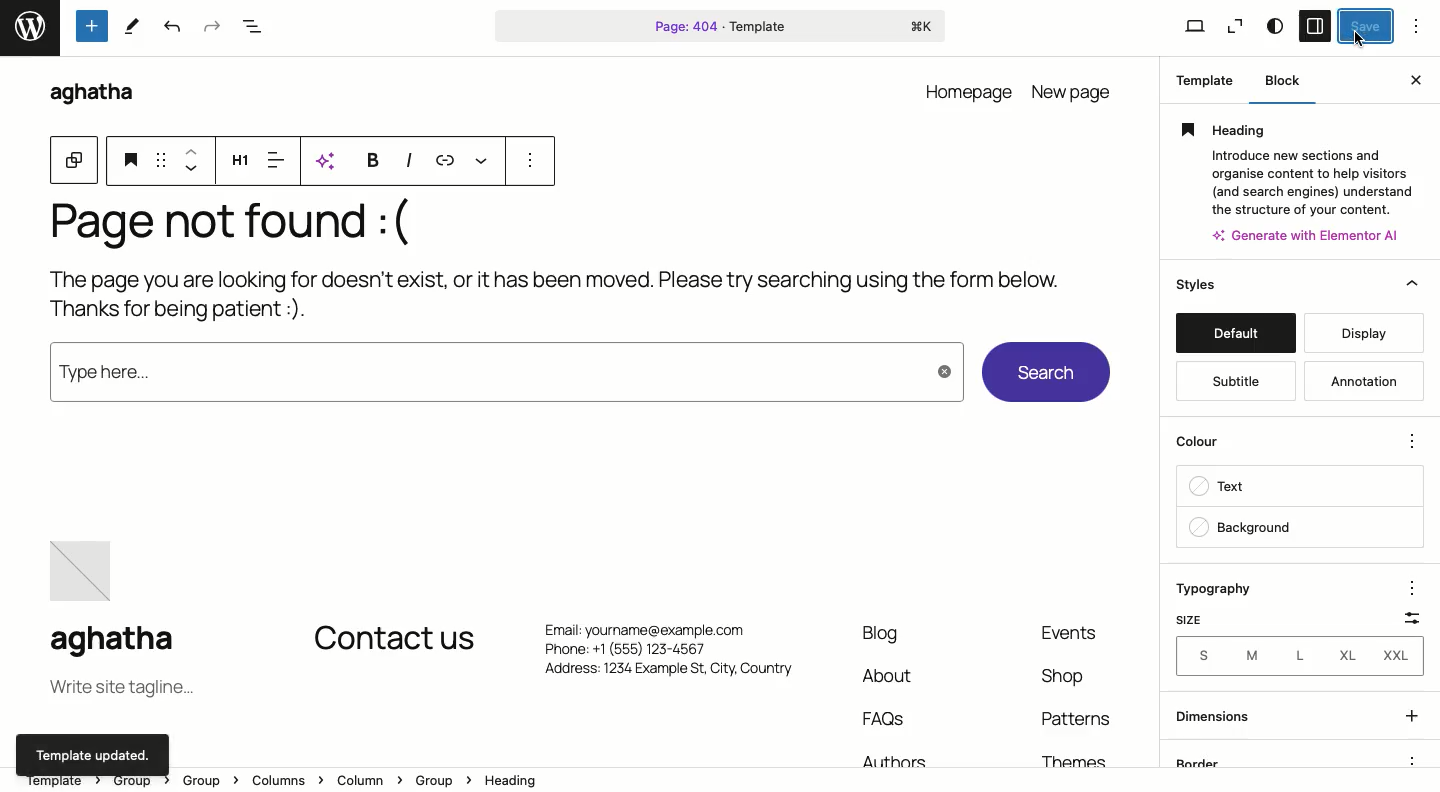 The image size is (1440, 792). What do you see at coordinates (1303, 235) in the screenshot?
I see `4: Generate with Elemento Al` at bounding box center [1303, 235].